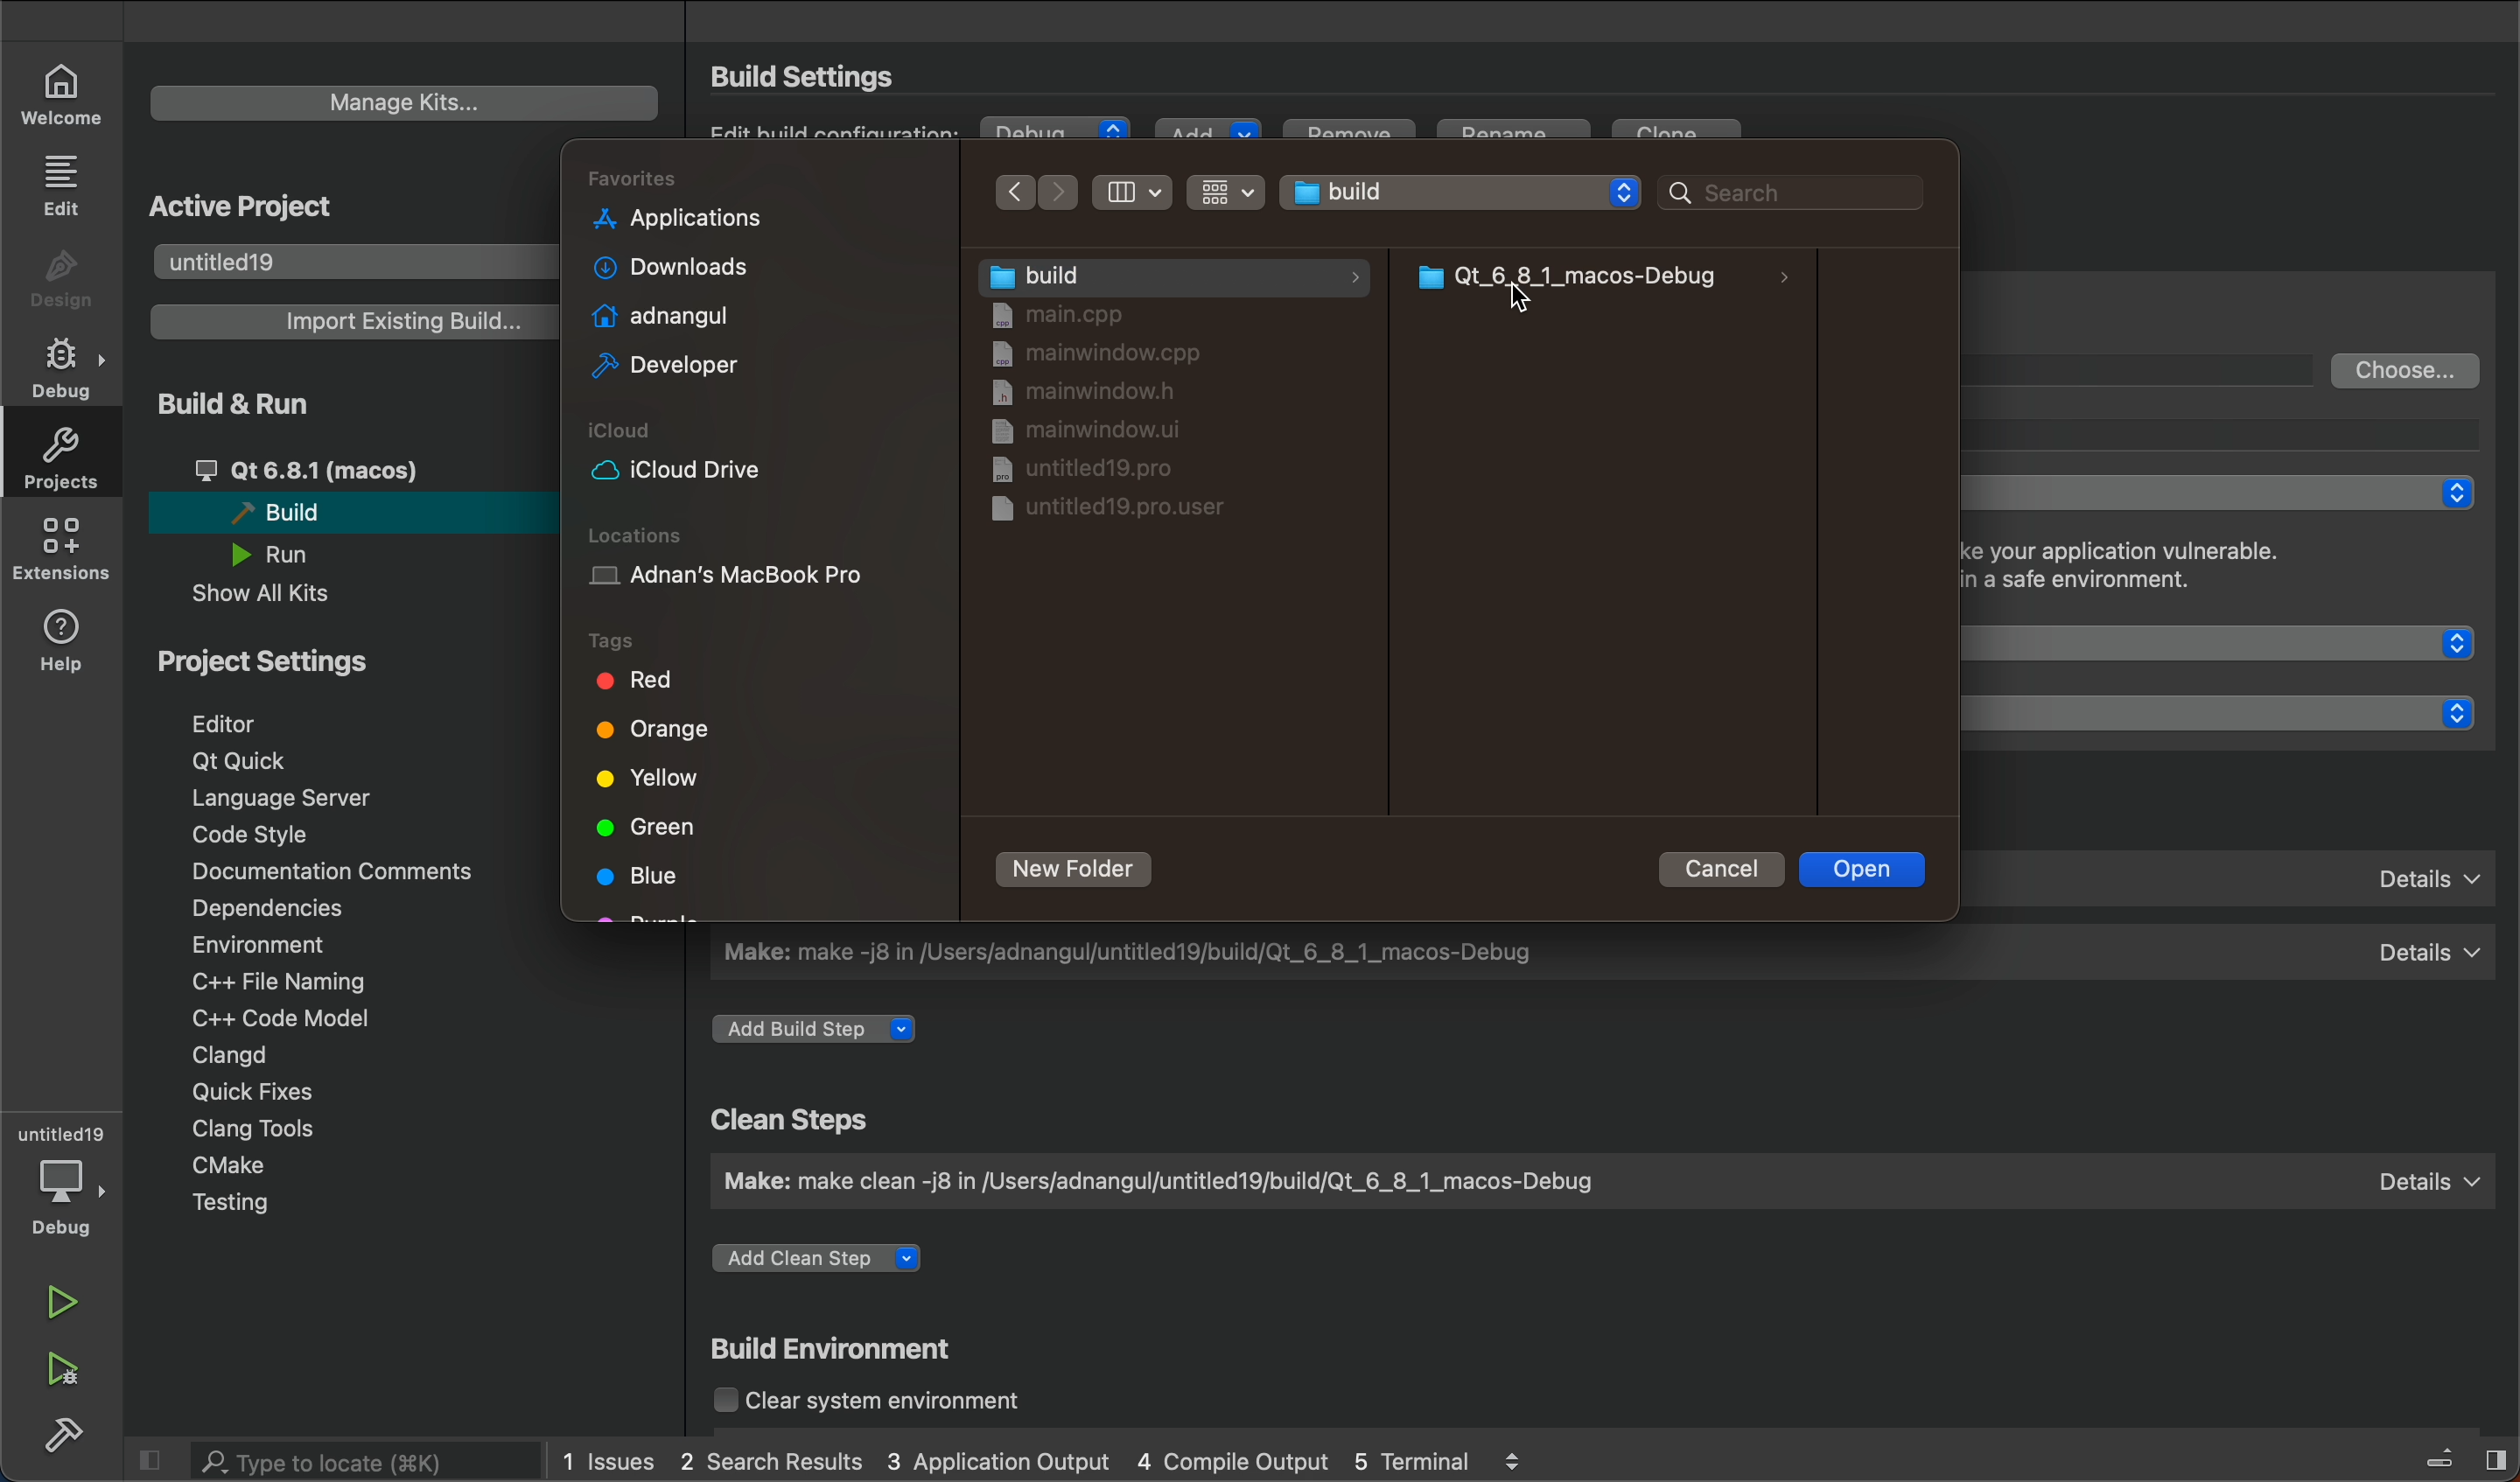  I want to click on build and run, so click(256, 402).